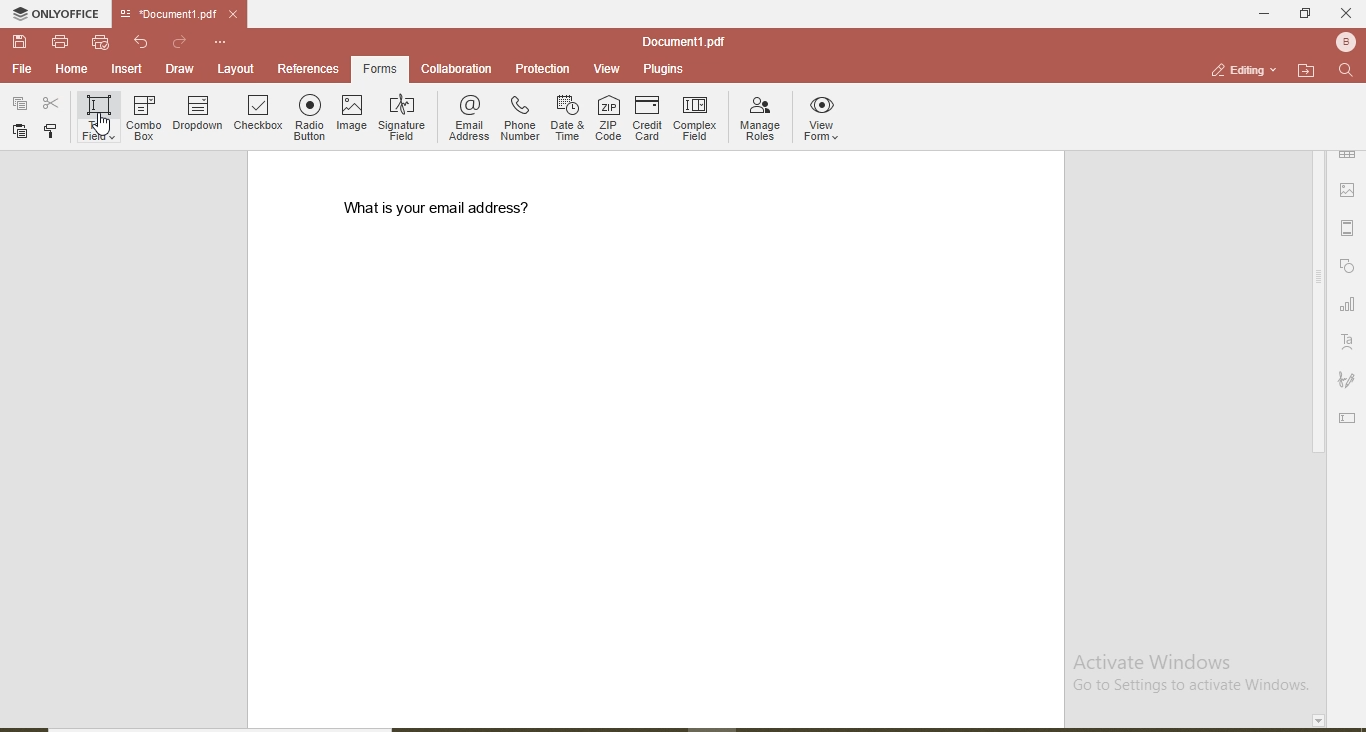 This screenshot has width=1366, height=732. Describe the element at coordinates (19, 101) in the screenshot. I see `paste special` at that location.